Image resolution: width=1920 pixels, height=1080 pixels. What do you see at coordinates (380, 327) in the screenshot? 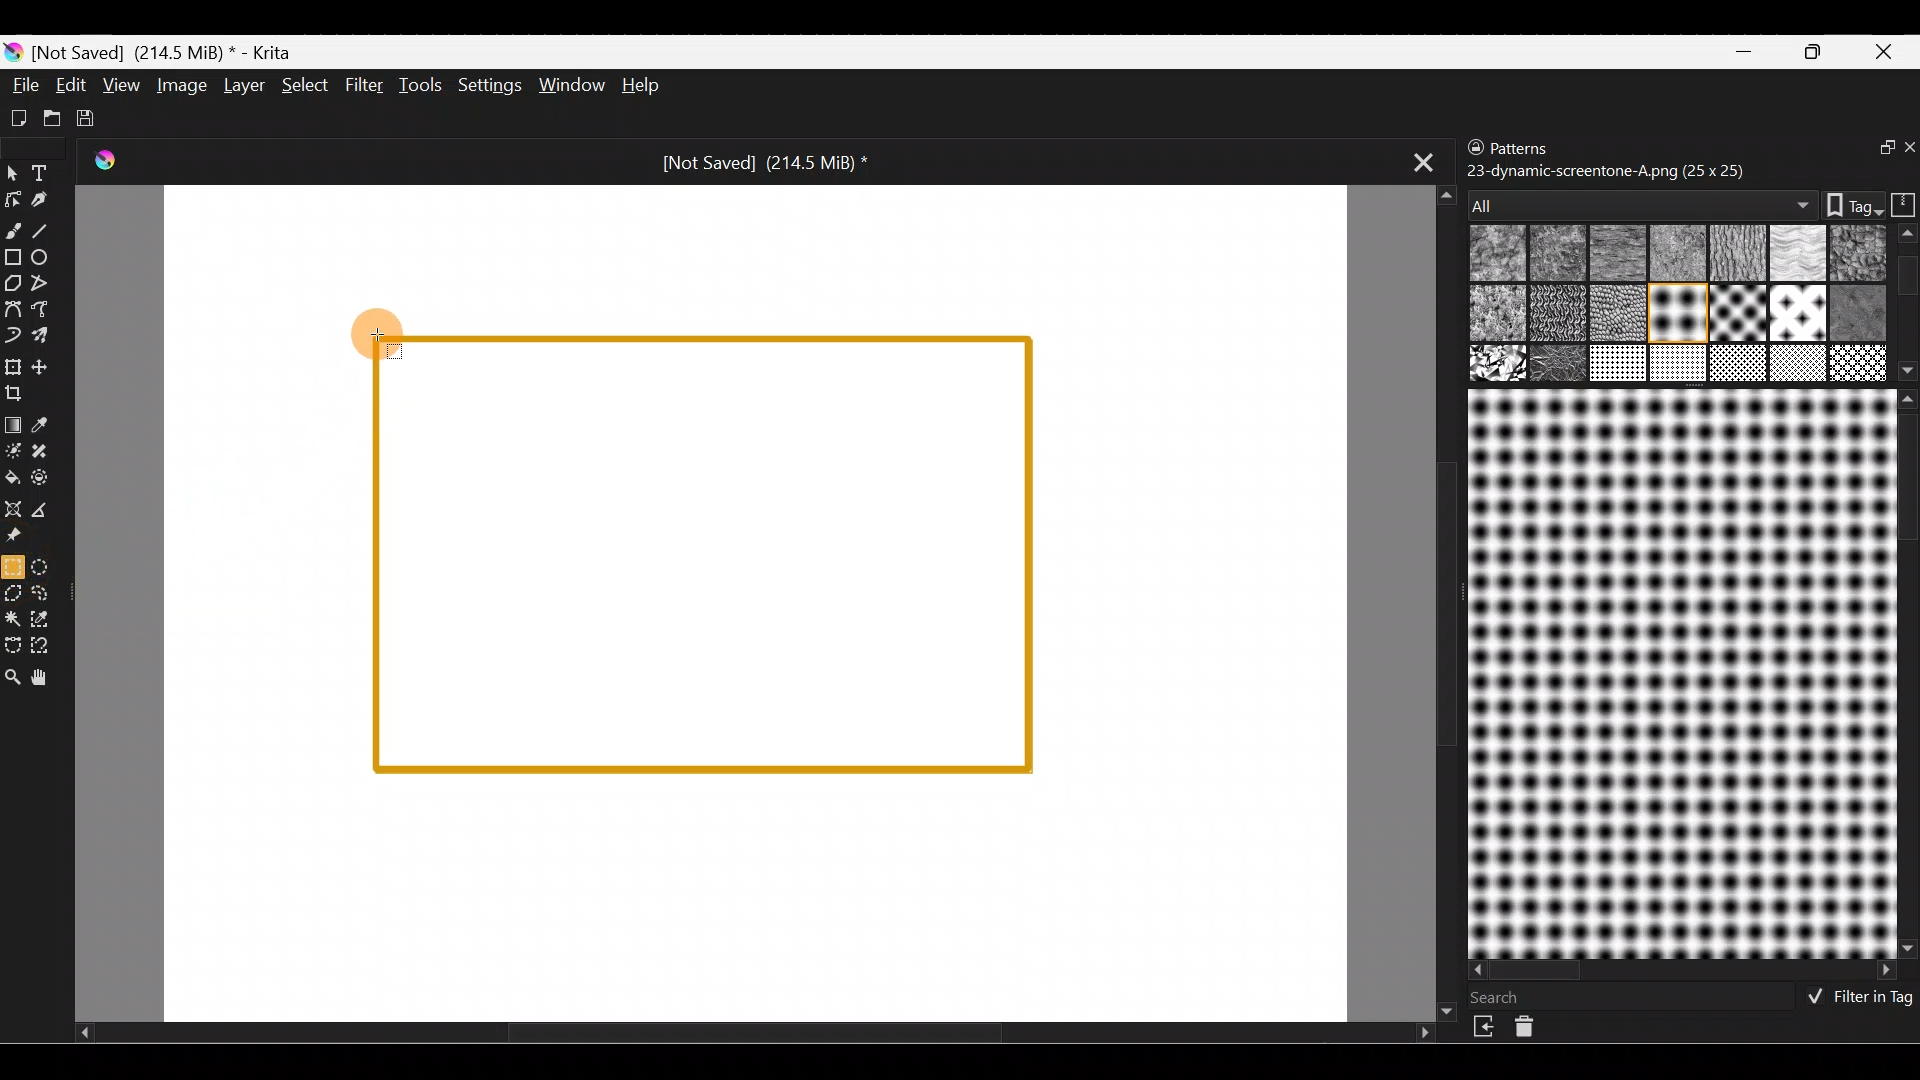
I see `Cursor` at bounding box center [380, 327].